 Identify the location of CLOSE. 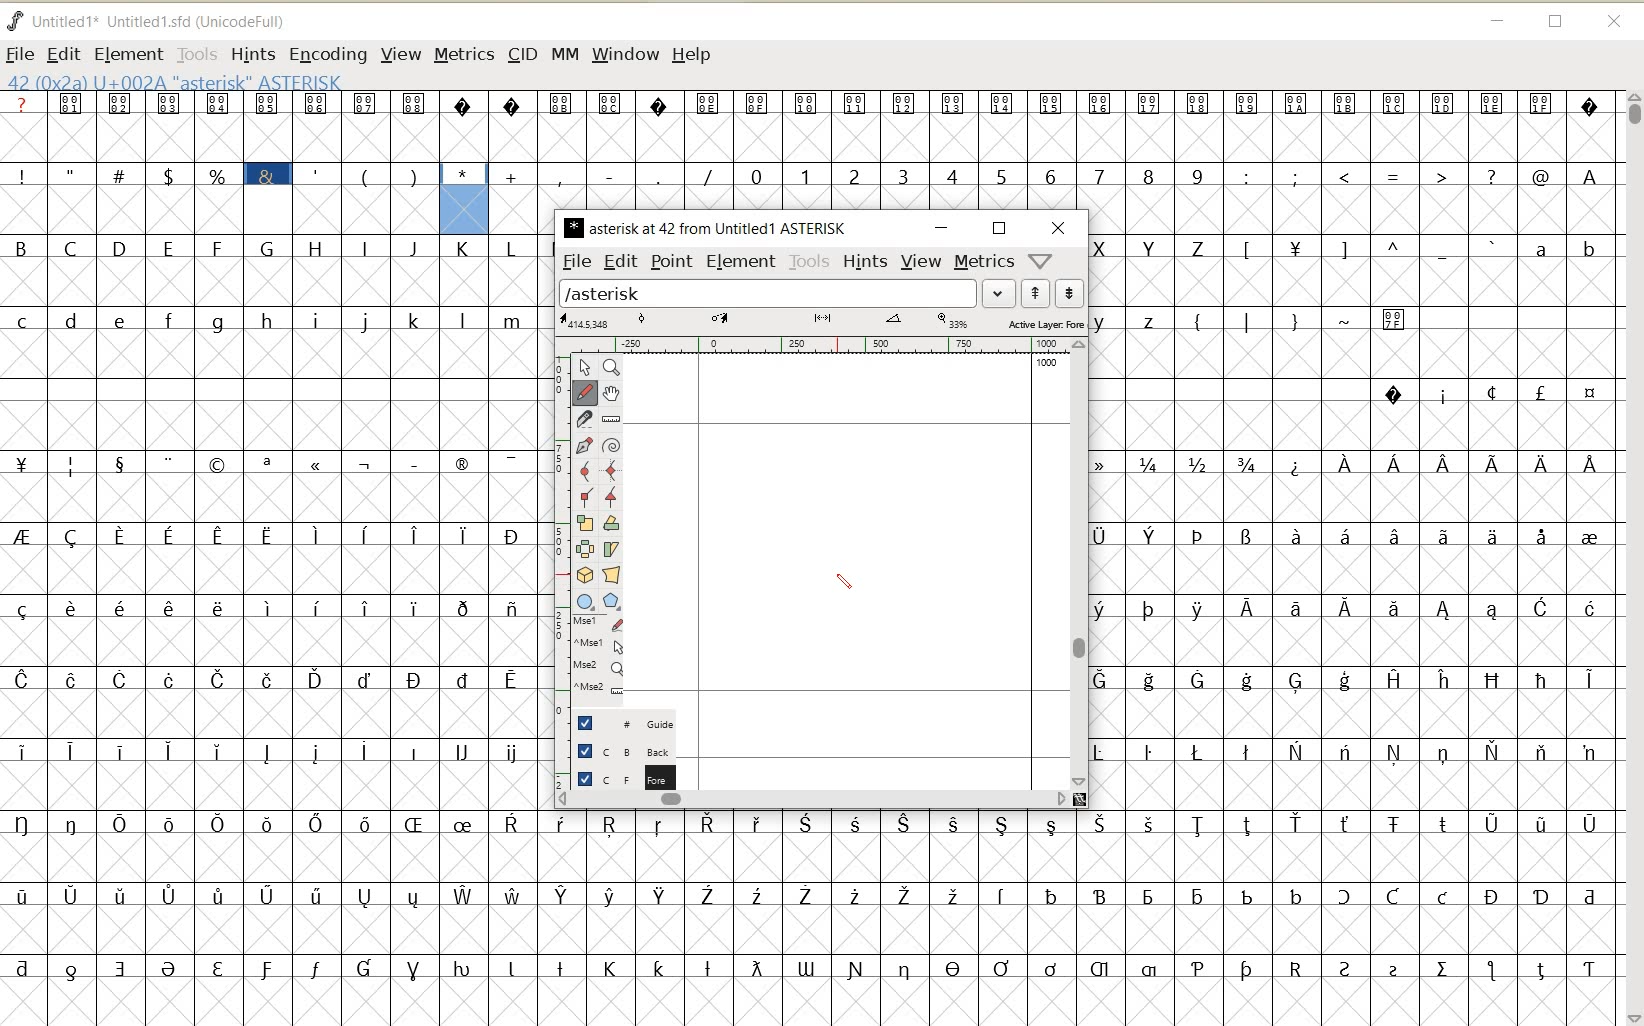
(1059, 227).